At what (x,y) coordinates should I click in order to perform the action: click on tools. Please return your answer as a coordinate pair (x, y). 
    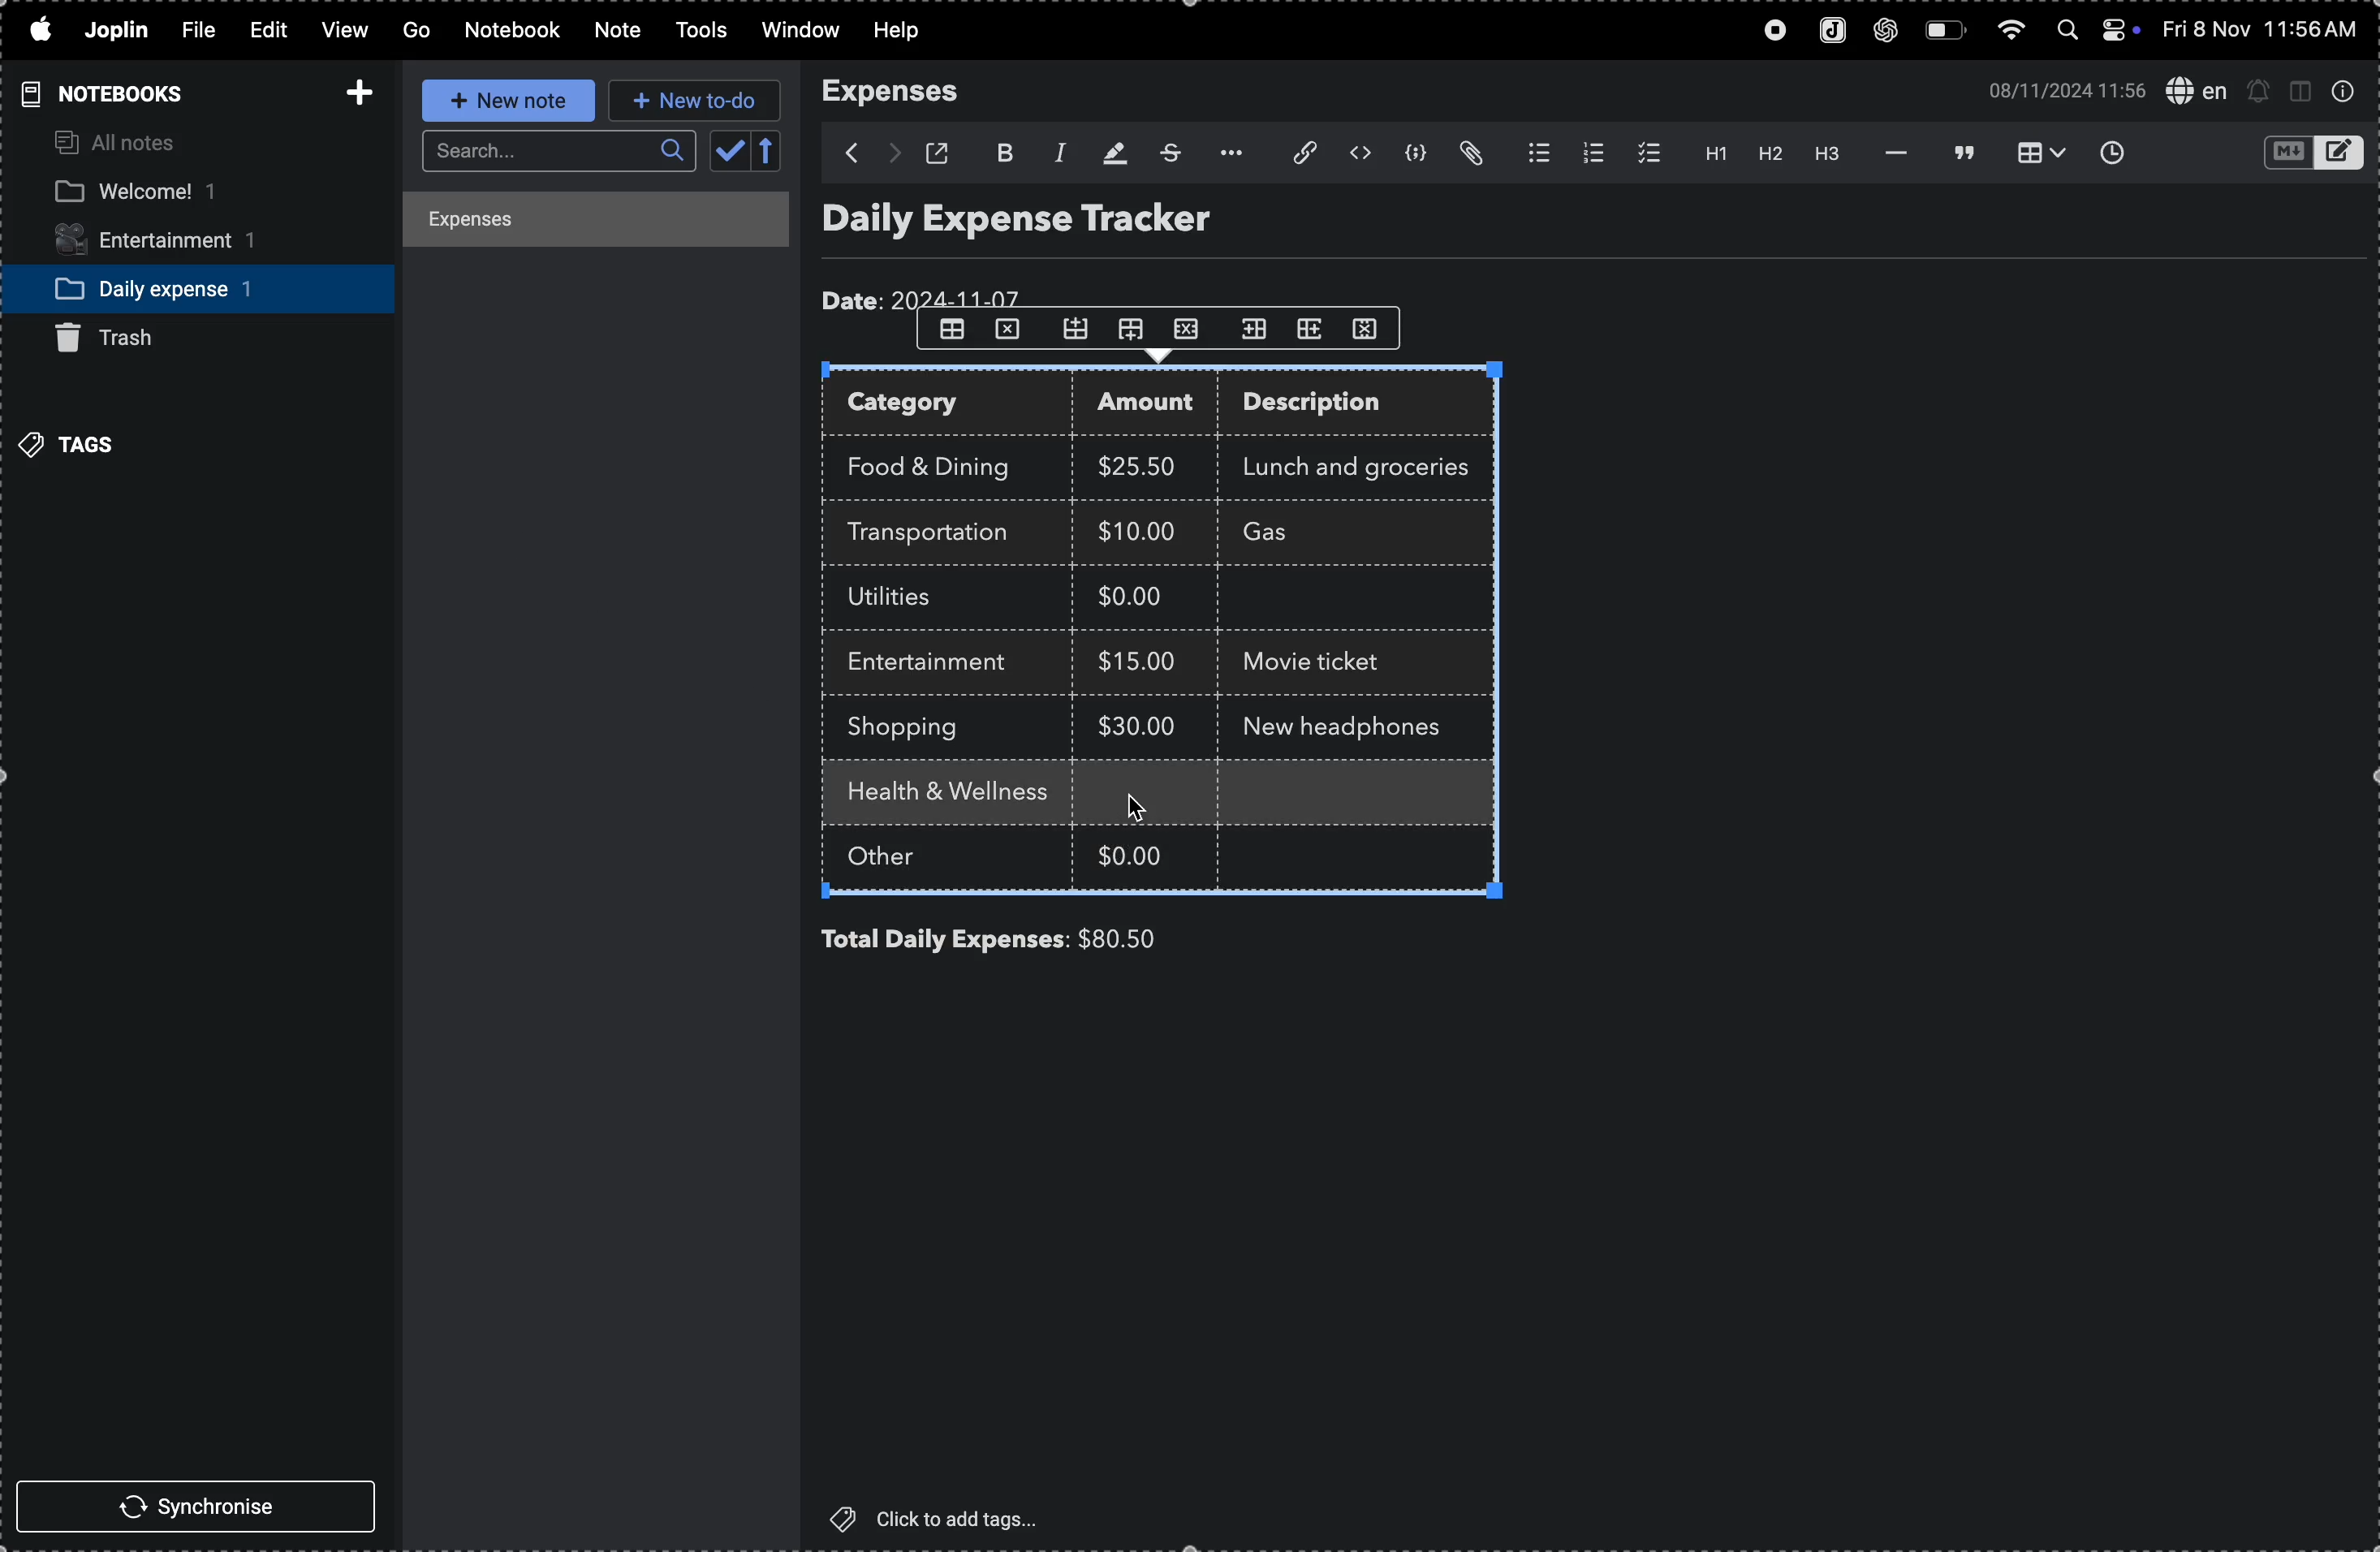
    Looking at the image, I should click on (695, 31).